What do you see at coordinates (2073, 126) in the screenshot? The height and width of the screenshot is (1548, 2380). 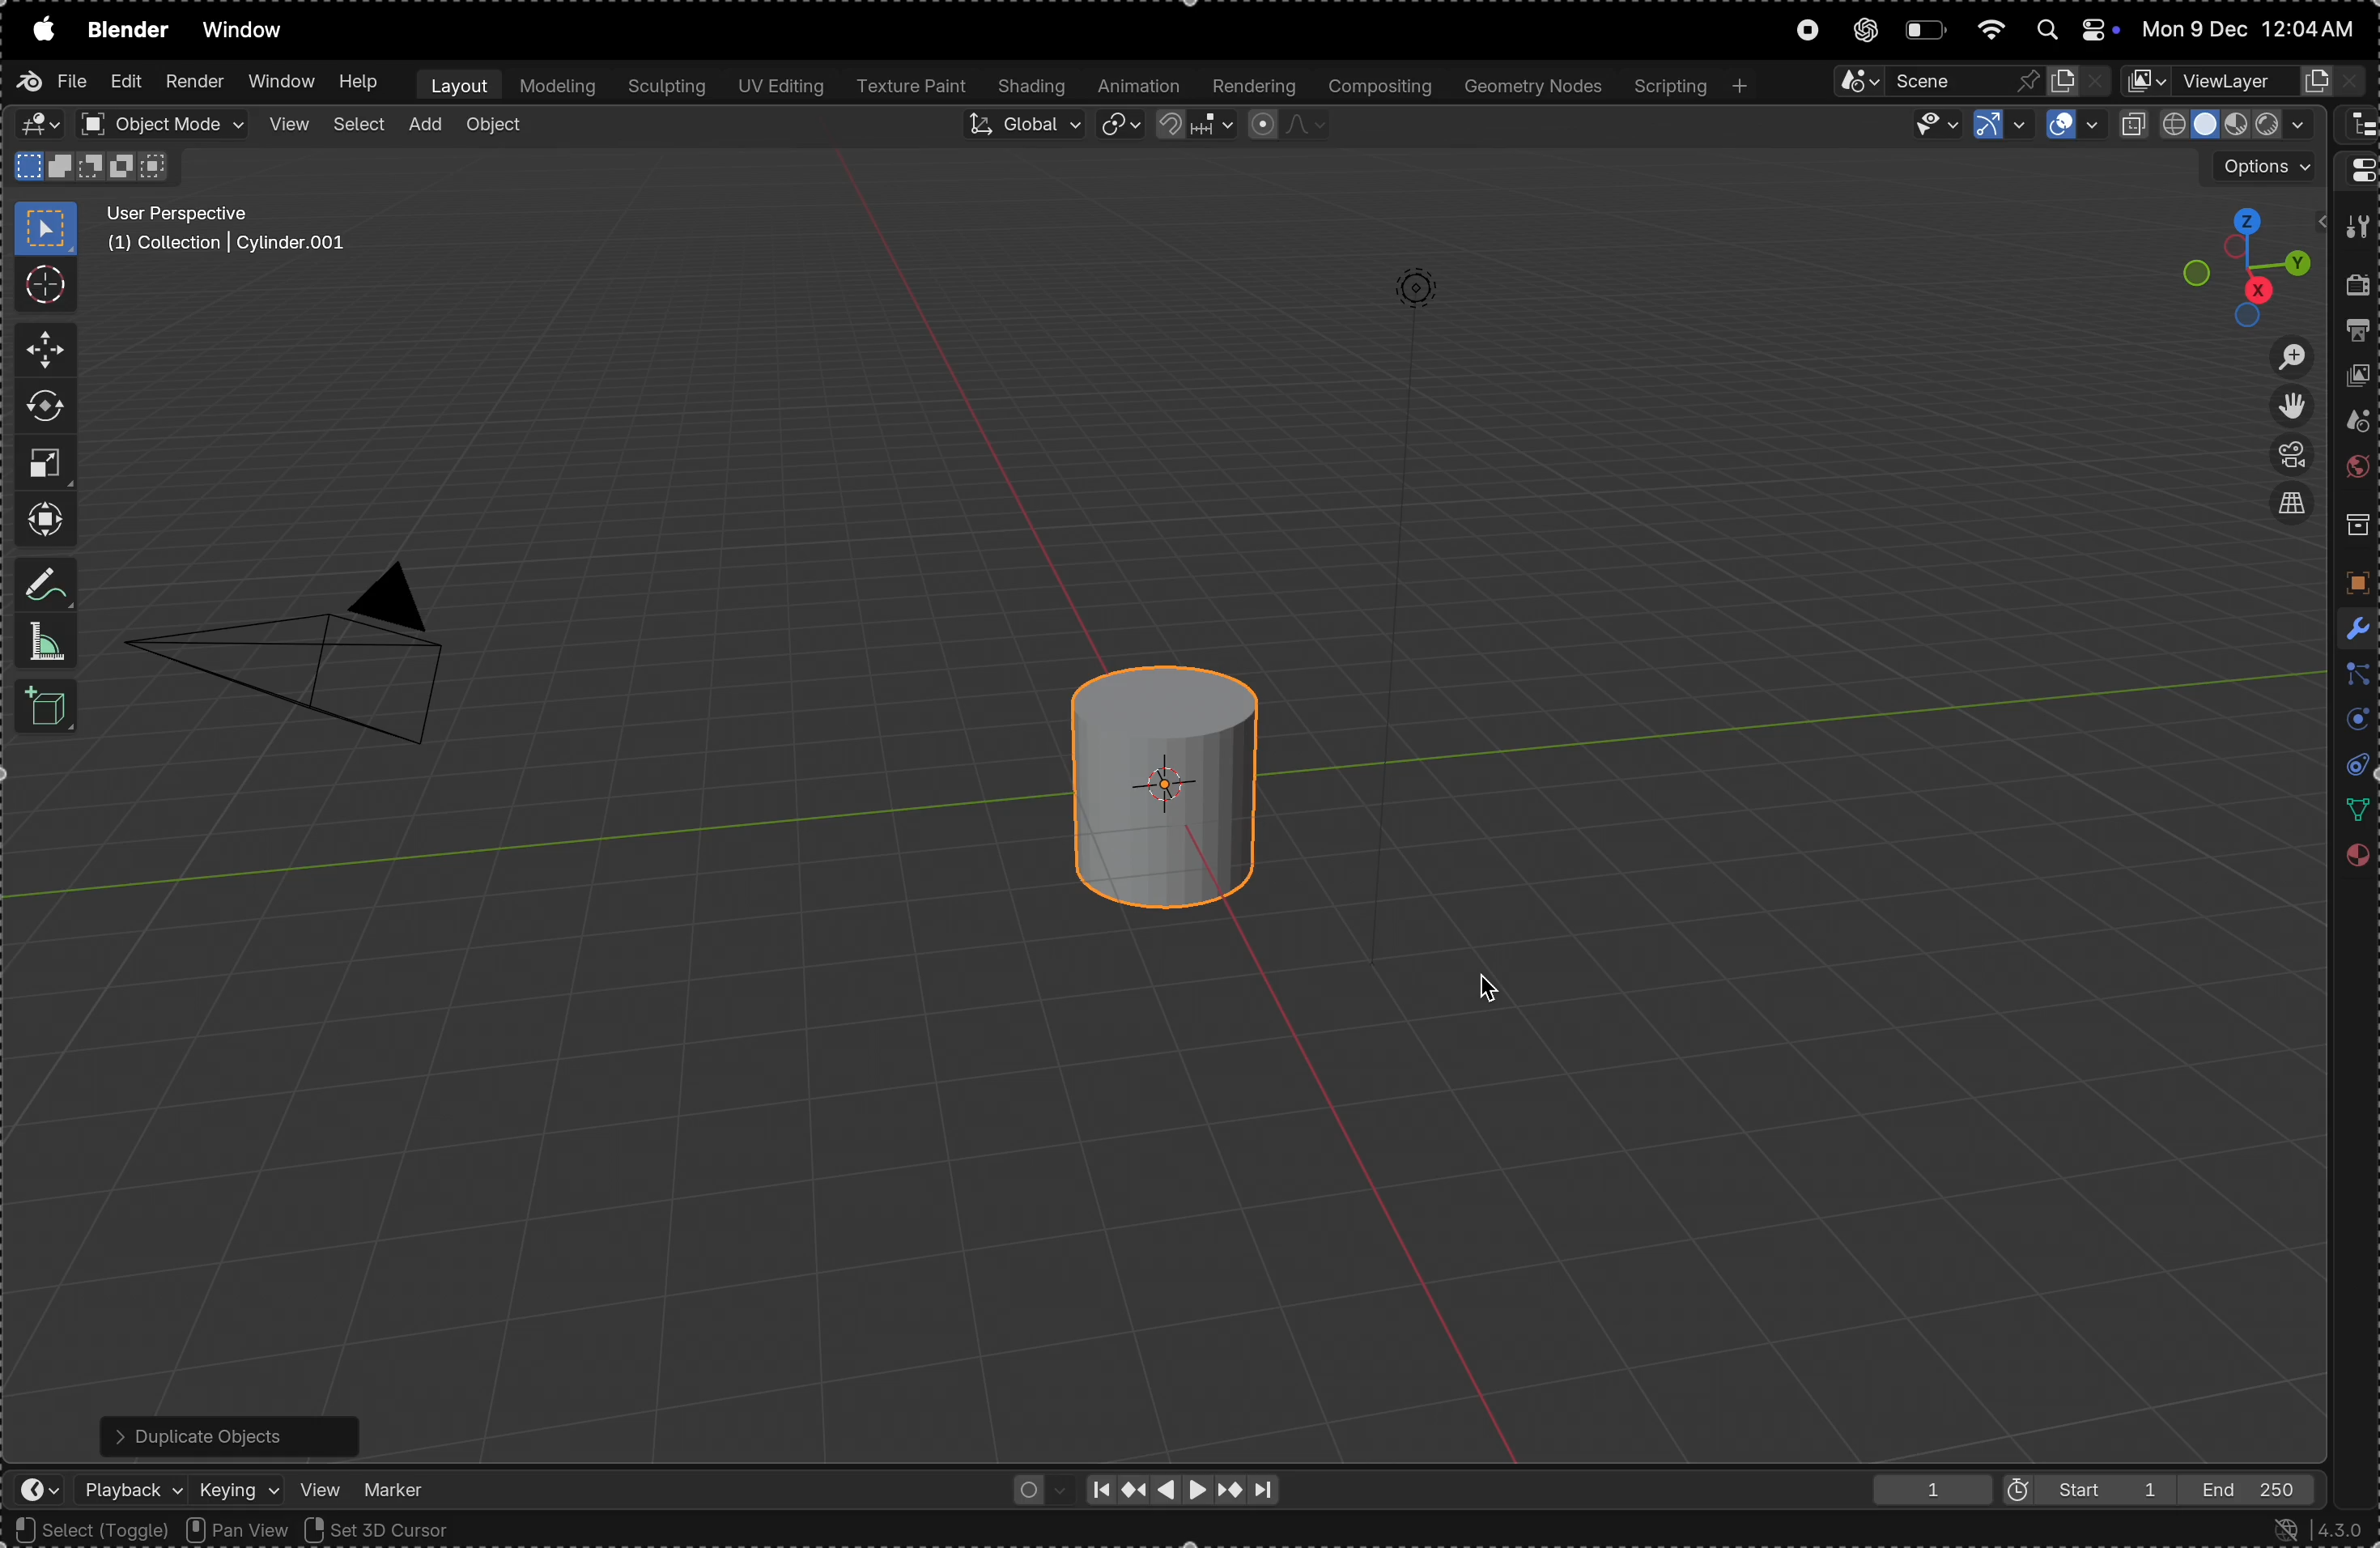 I see `show overlays` at bounding box center [2073, 126].